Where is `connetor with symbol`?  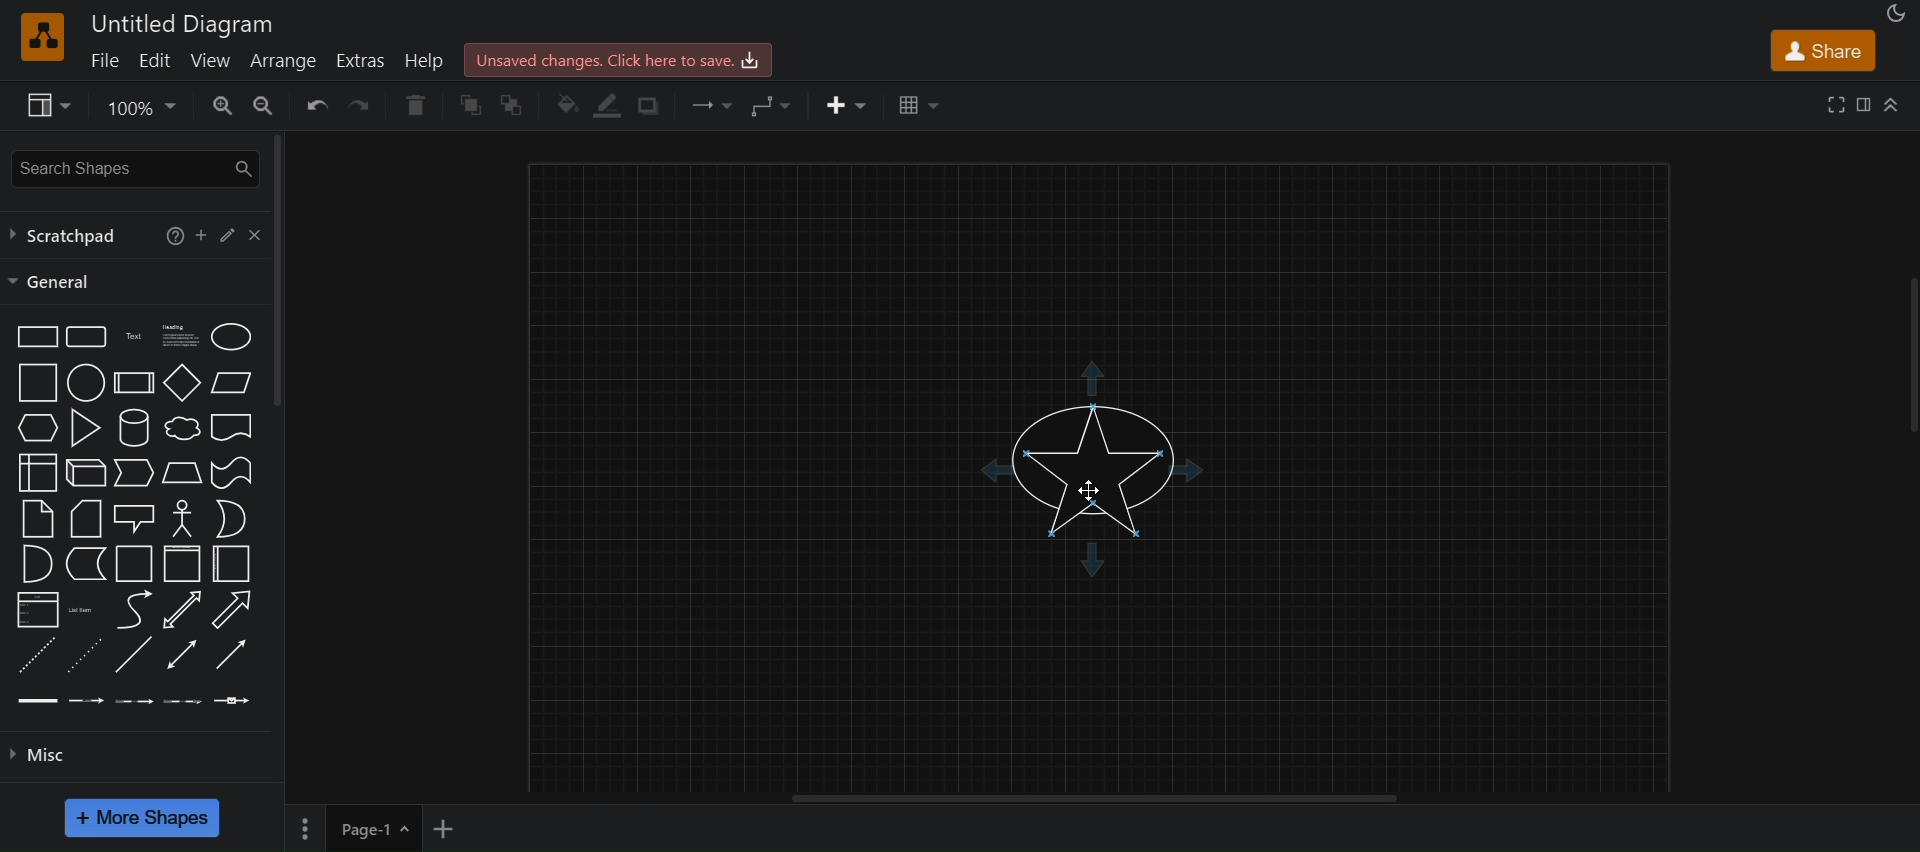
connetor with symbol is located at coordinates (235, 700).